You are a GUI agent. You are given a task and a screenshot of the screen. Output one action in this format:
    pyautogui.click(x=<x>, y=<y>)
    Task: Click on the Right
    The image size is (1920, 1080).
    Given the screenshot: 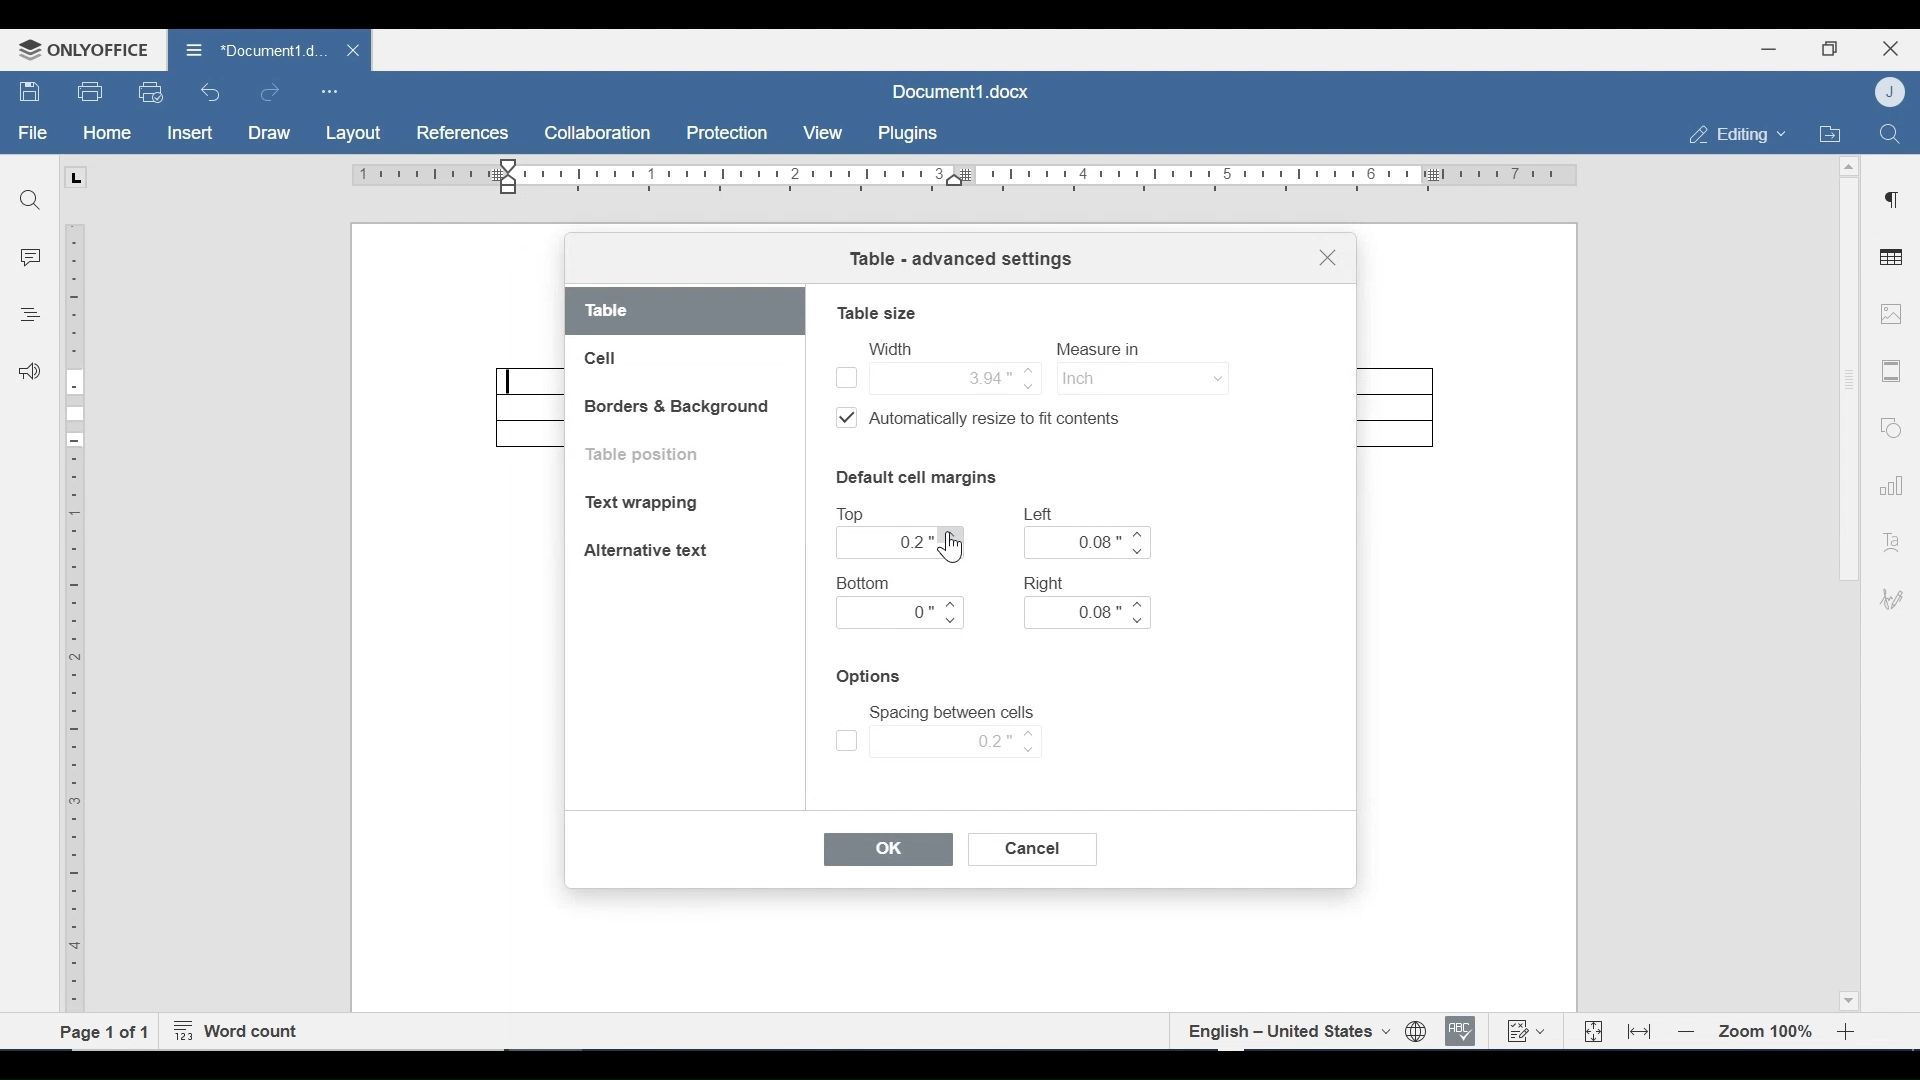 What is the action you would take?
    pyautogui.click(x=1047, y=582)
    